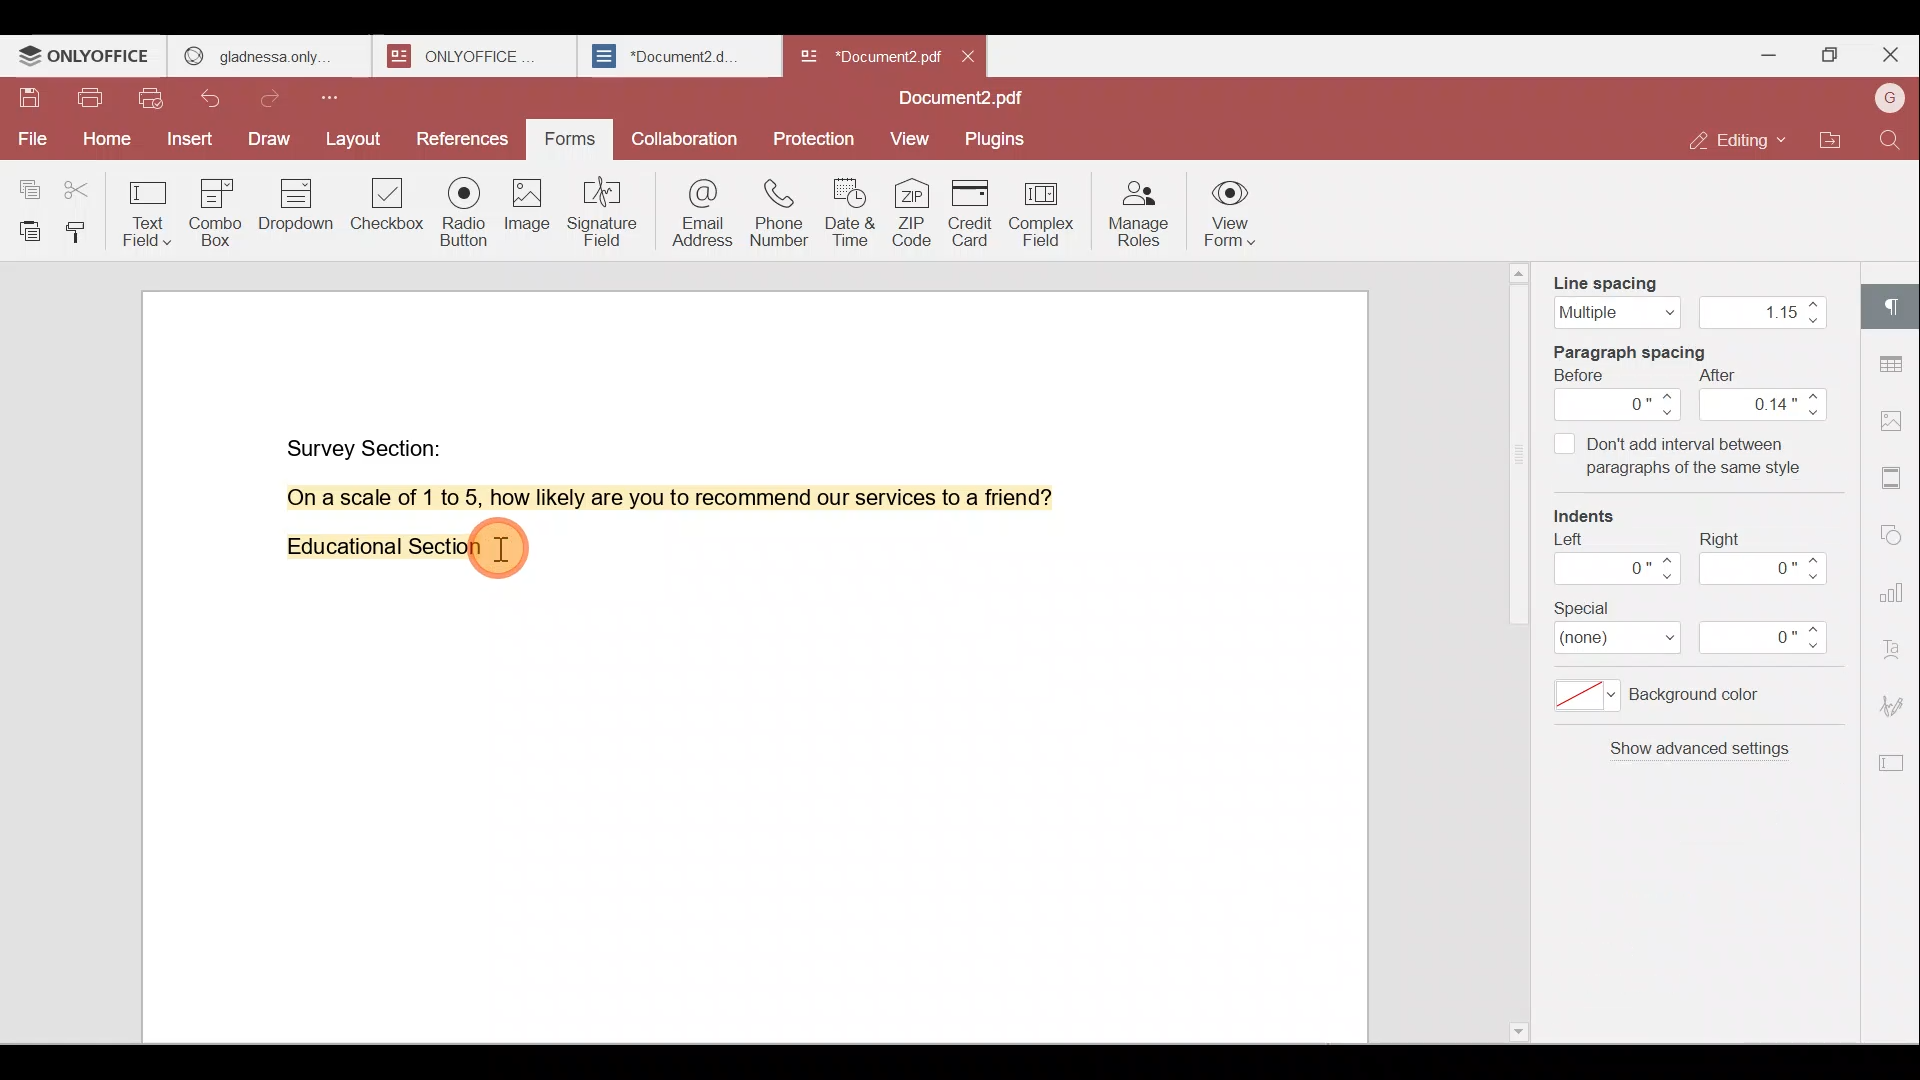 The height and width of the screenshot is (1080, 1920). Describe the element at coordinates (223, 209) in the screenshot. I see `Combo box` at that location.